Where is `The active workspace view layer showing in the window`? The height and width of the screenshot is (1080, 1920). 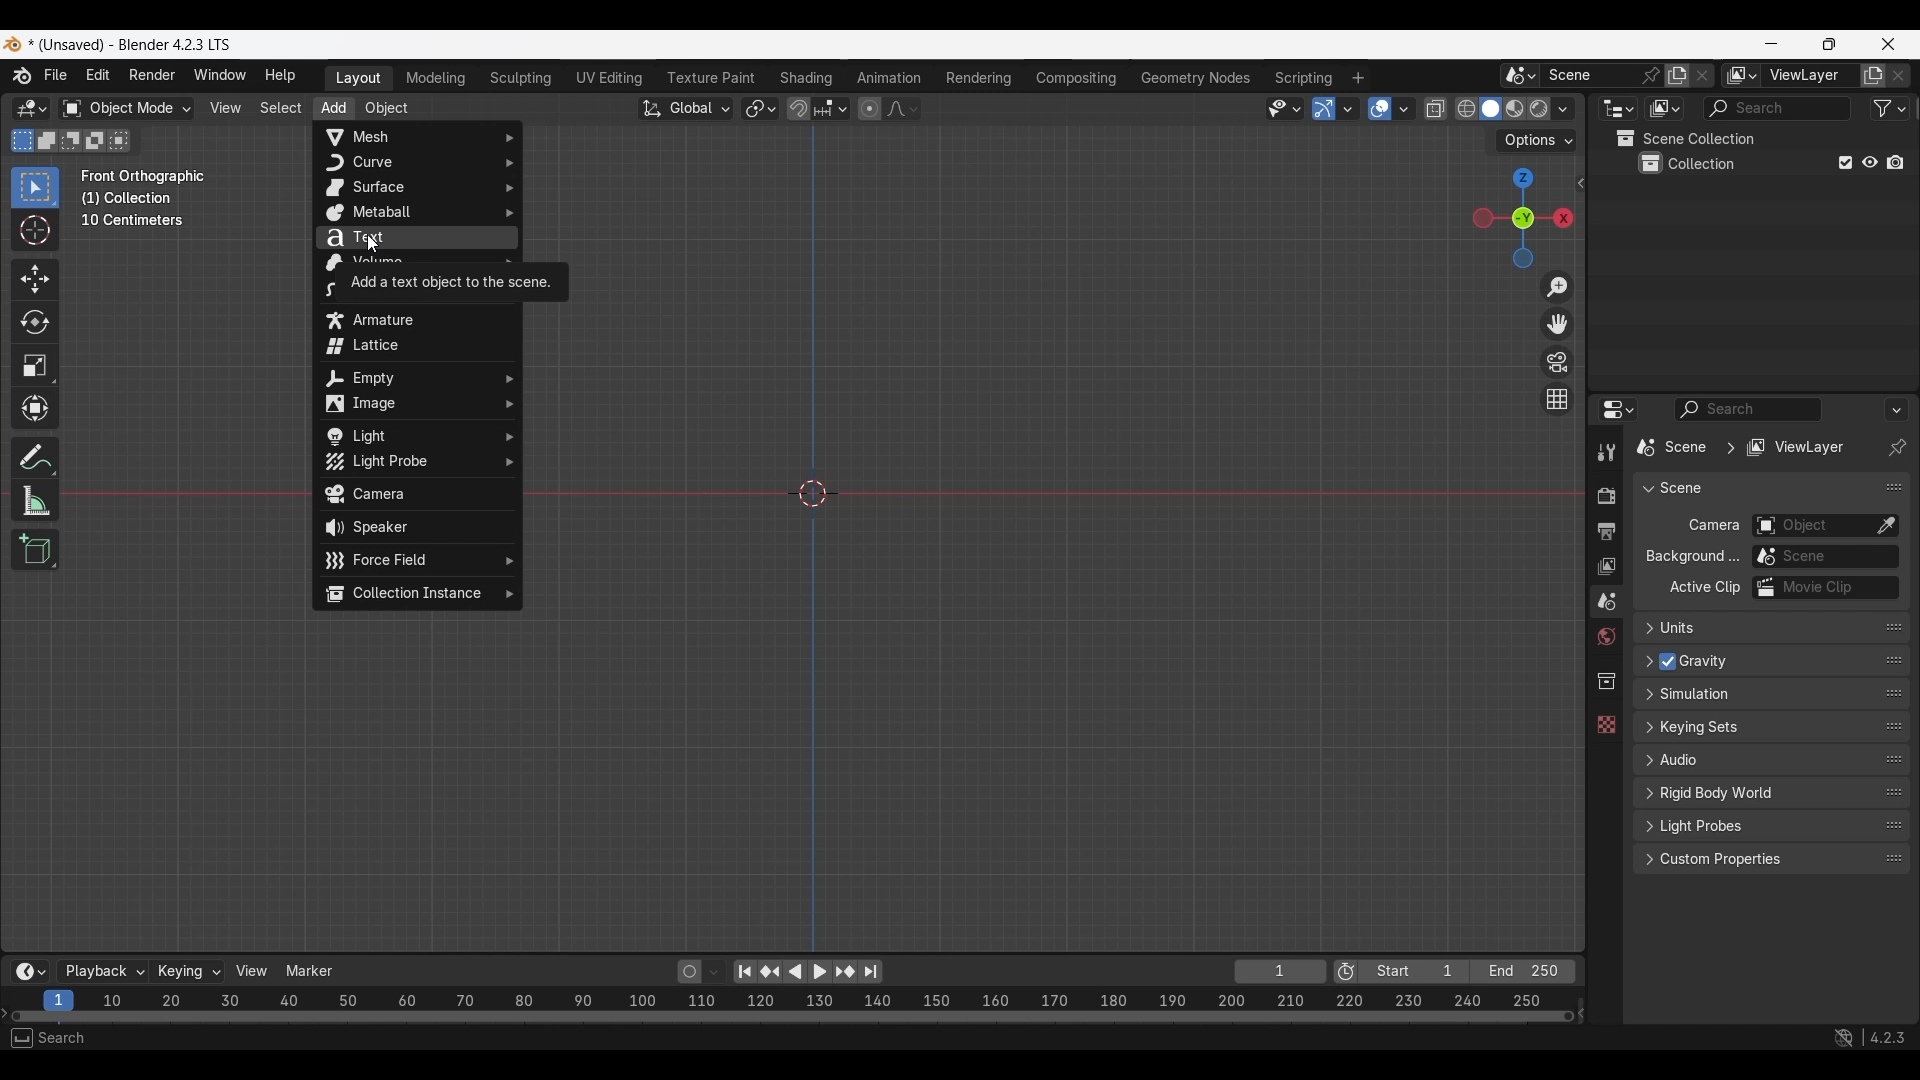 The active workspace view layer showing in the window is located at coordinates (1742, 75).